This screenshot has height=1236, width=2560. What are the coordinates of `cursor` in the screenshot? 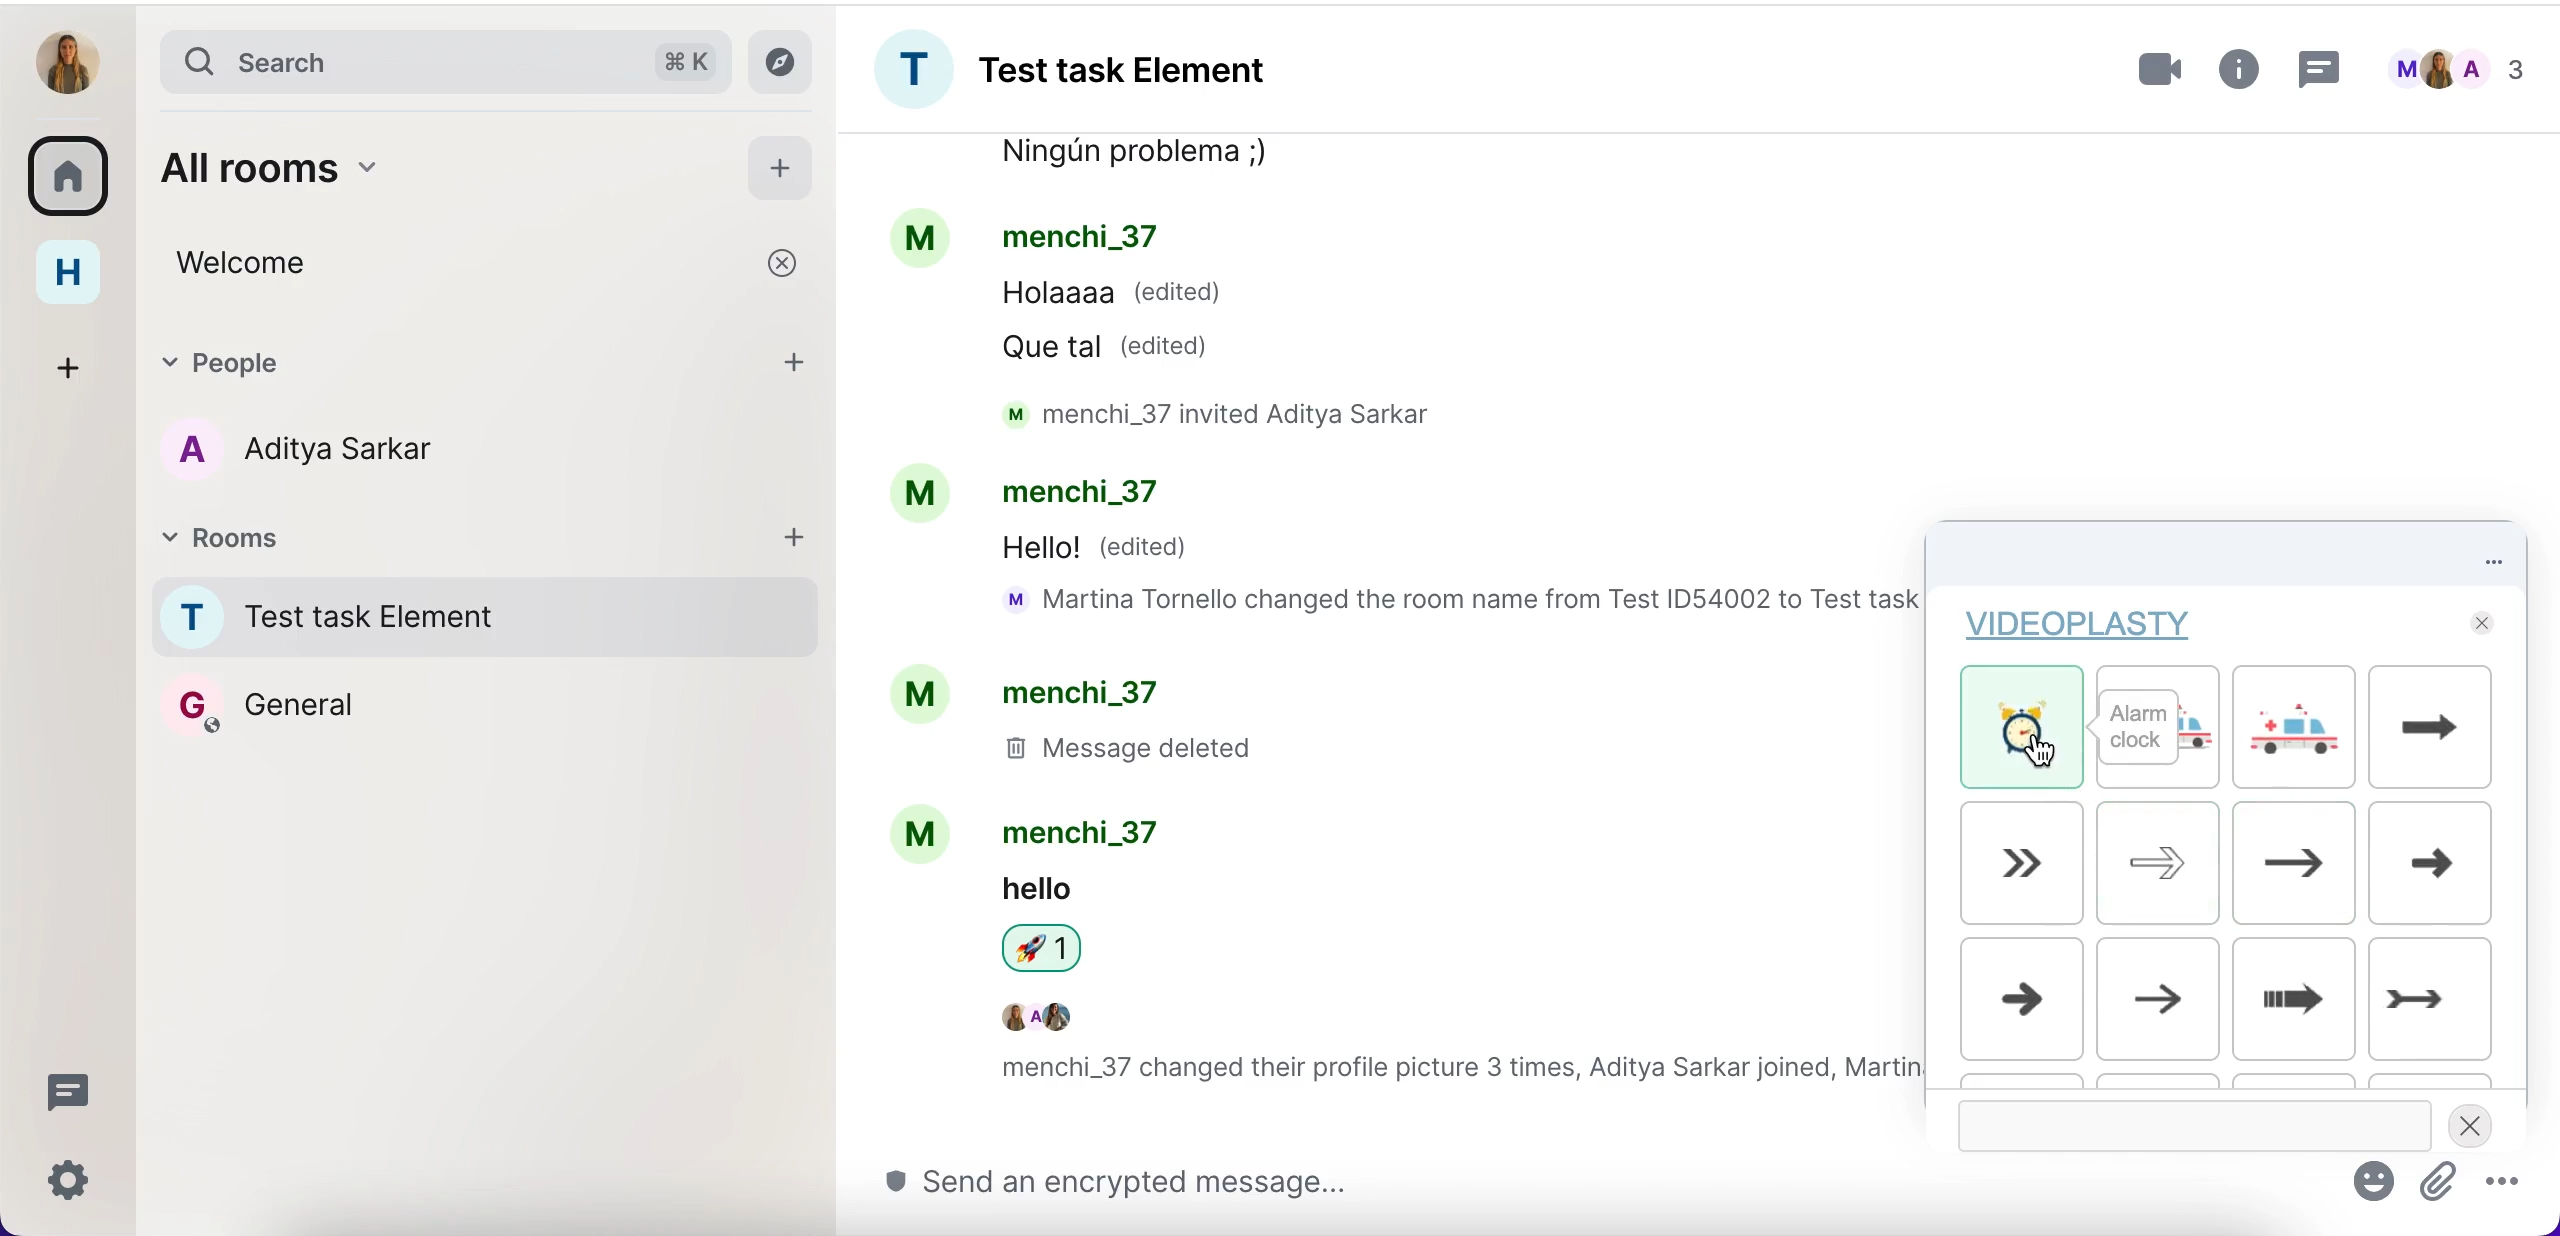 It's located at (2041, 750).